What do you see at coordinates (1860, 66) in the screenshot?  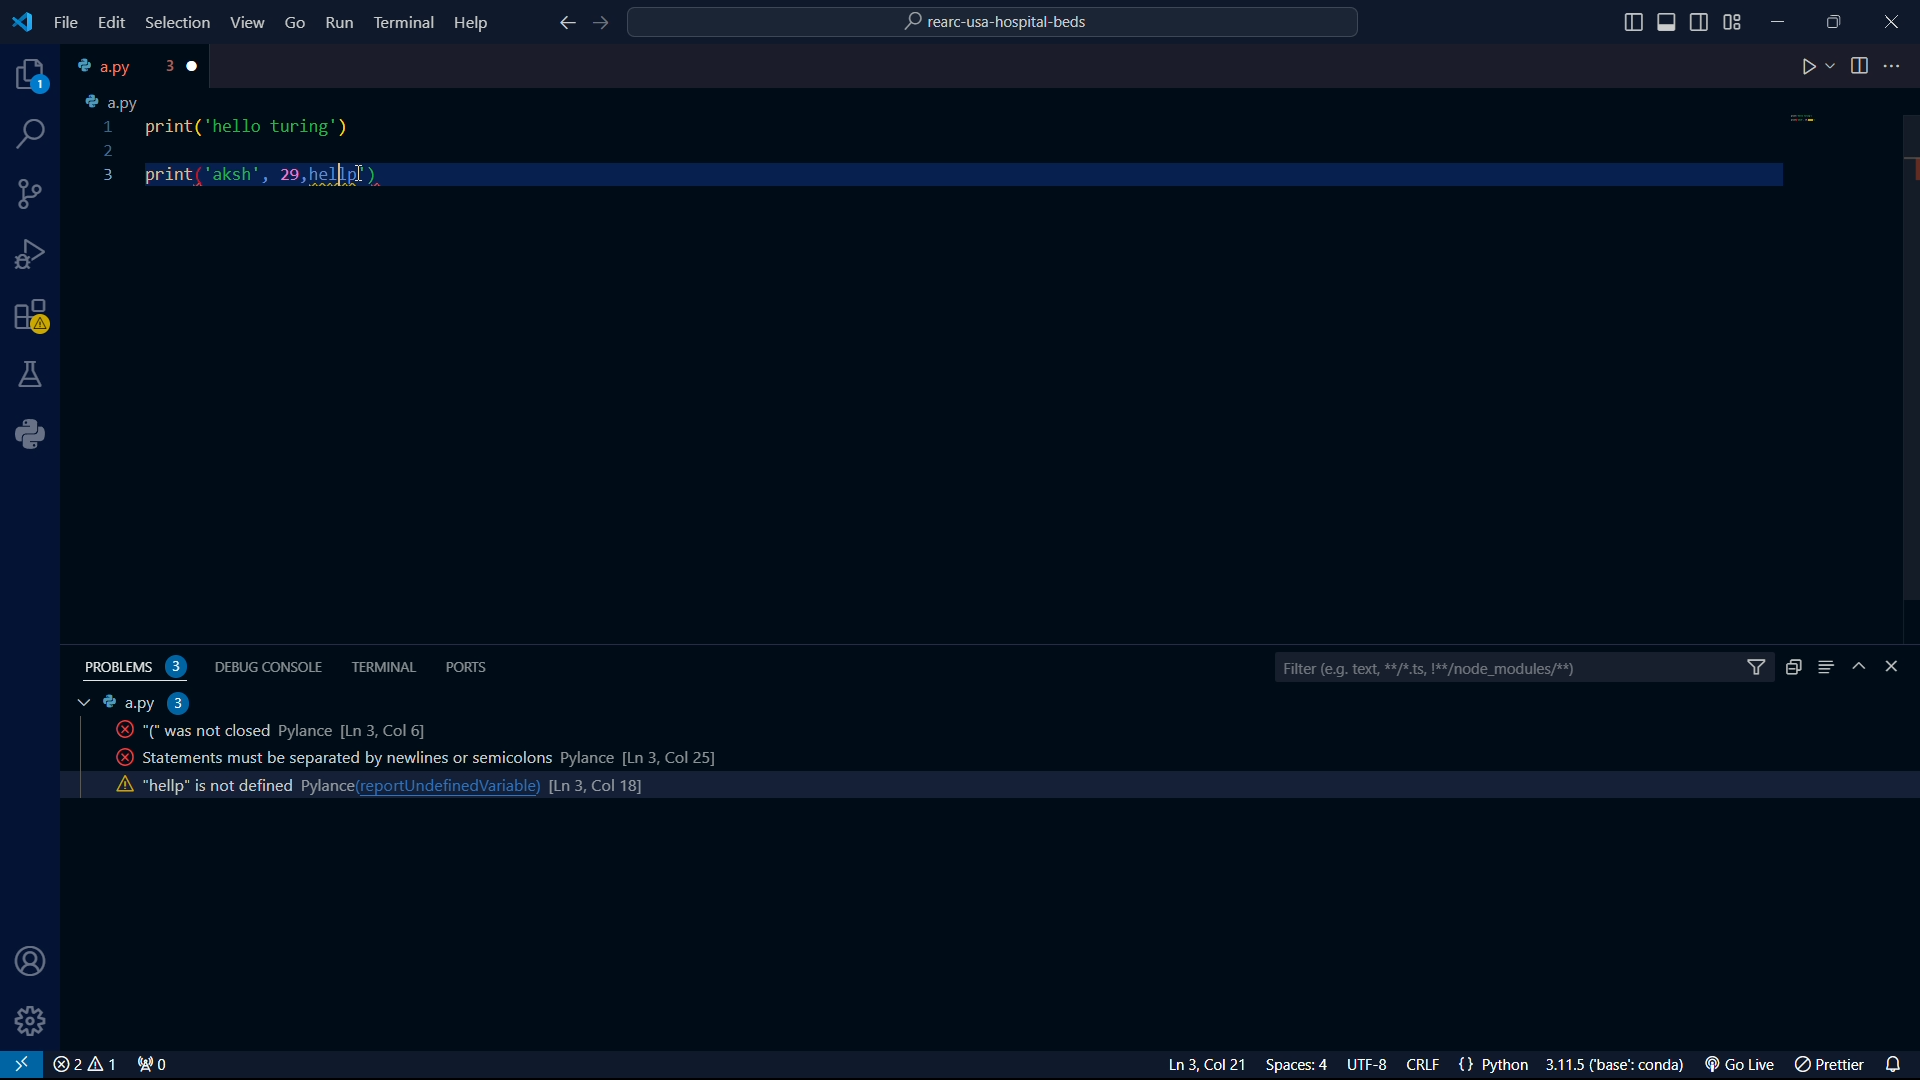 I see `toggle` at bounding box center [1860, 66].